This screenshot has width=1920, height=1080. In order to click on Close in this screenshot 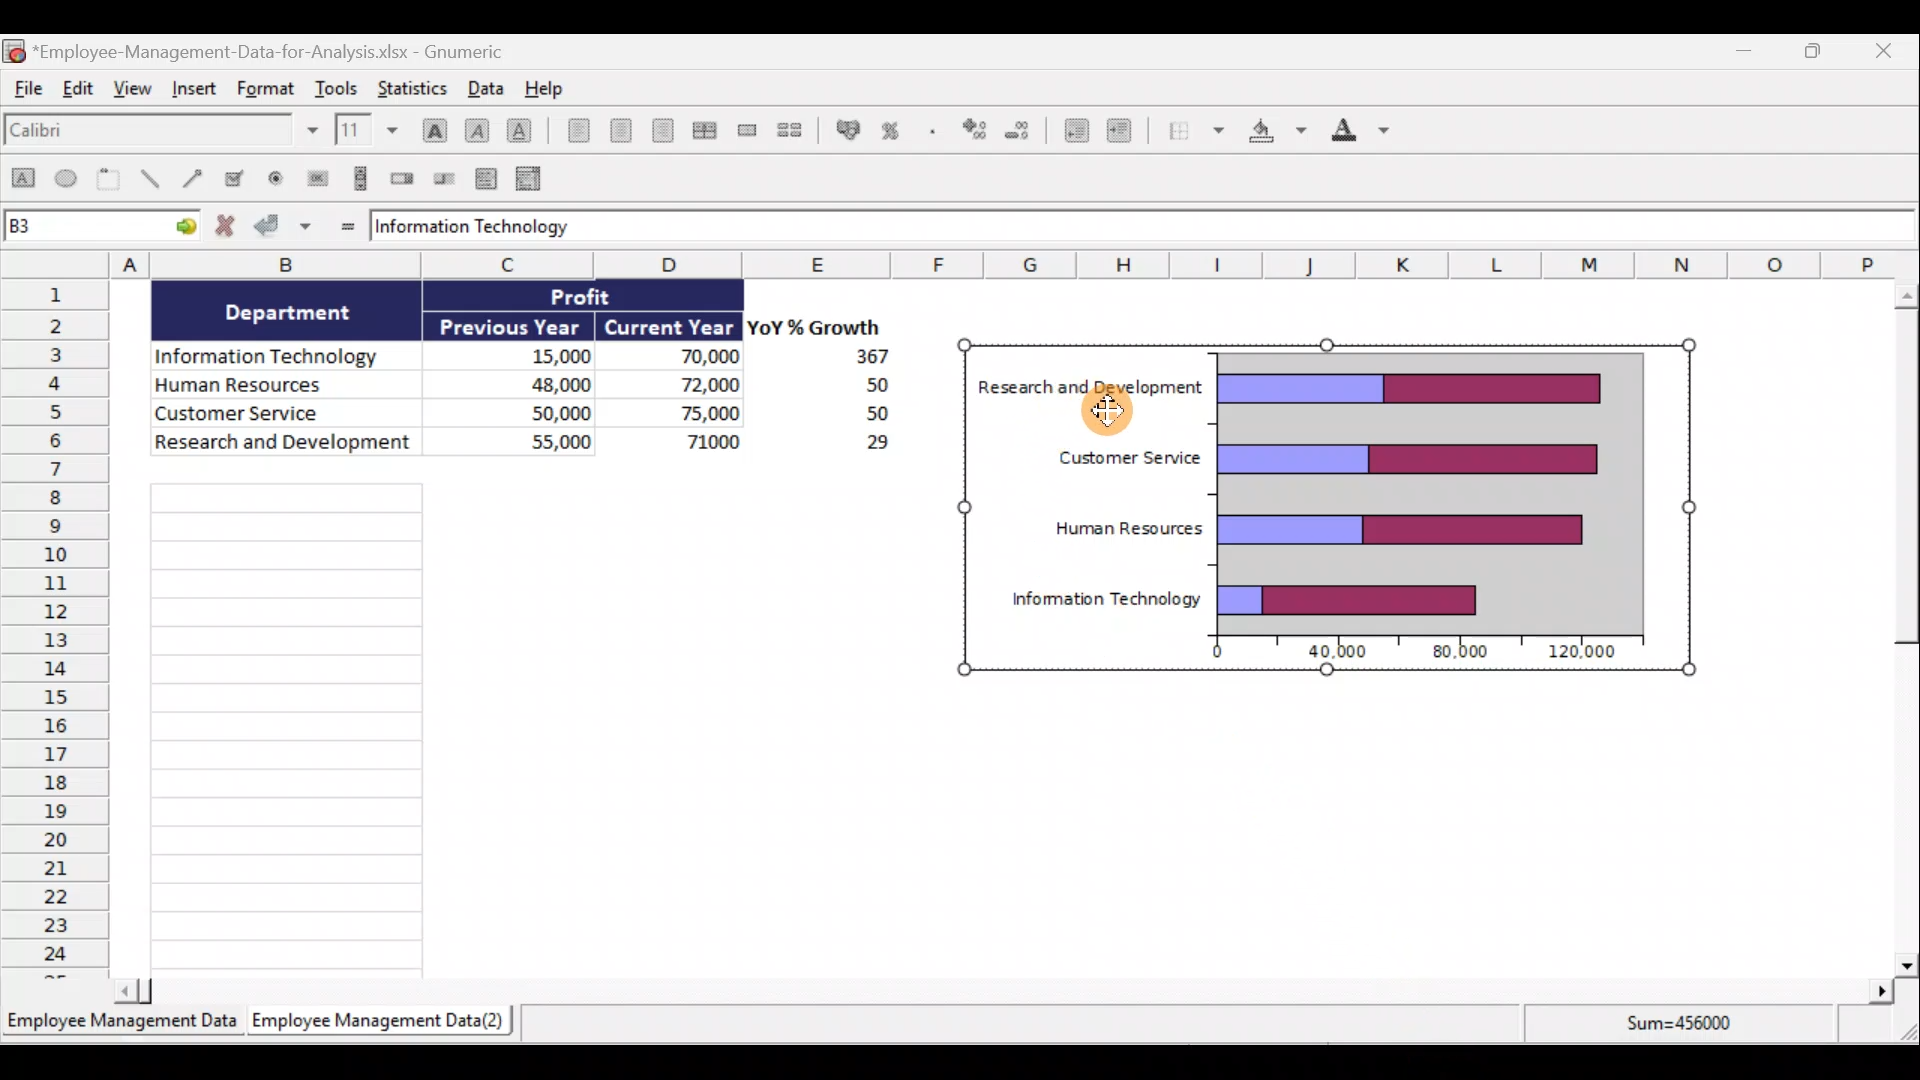, I will do `click(1888, 51)`.